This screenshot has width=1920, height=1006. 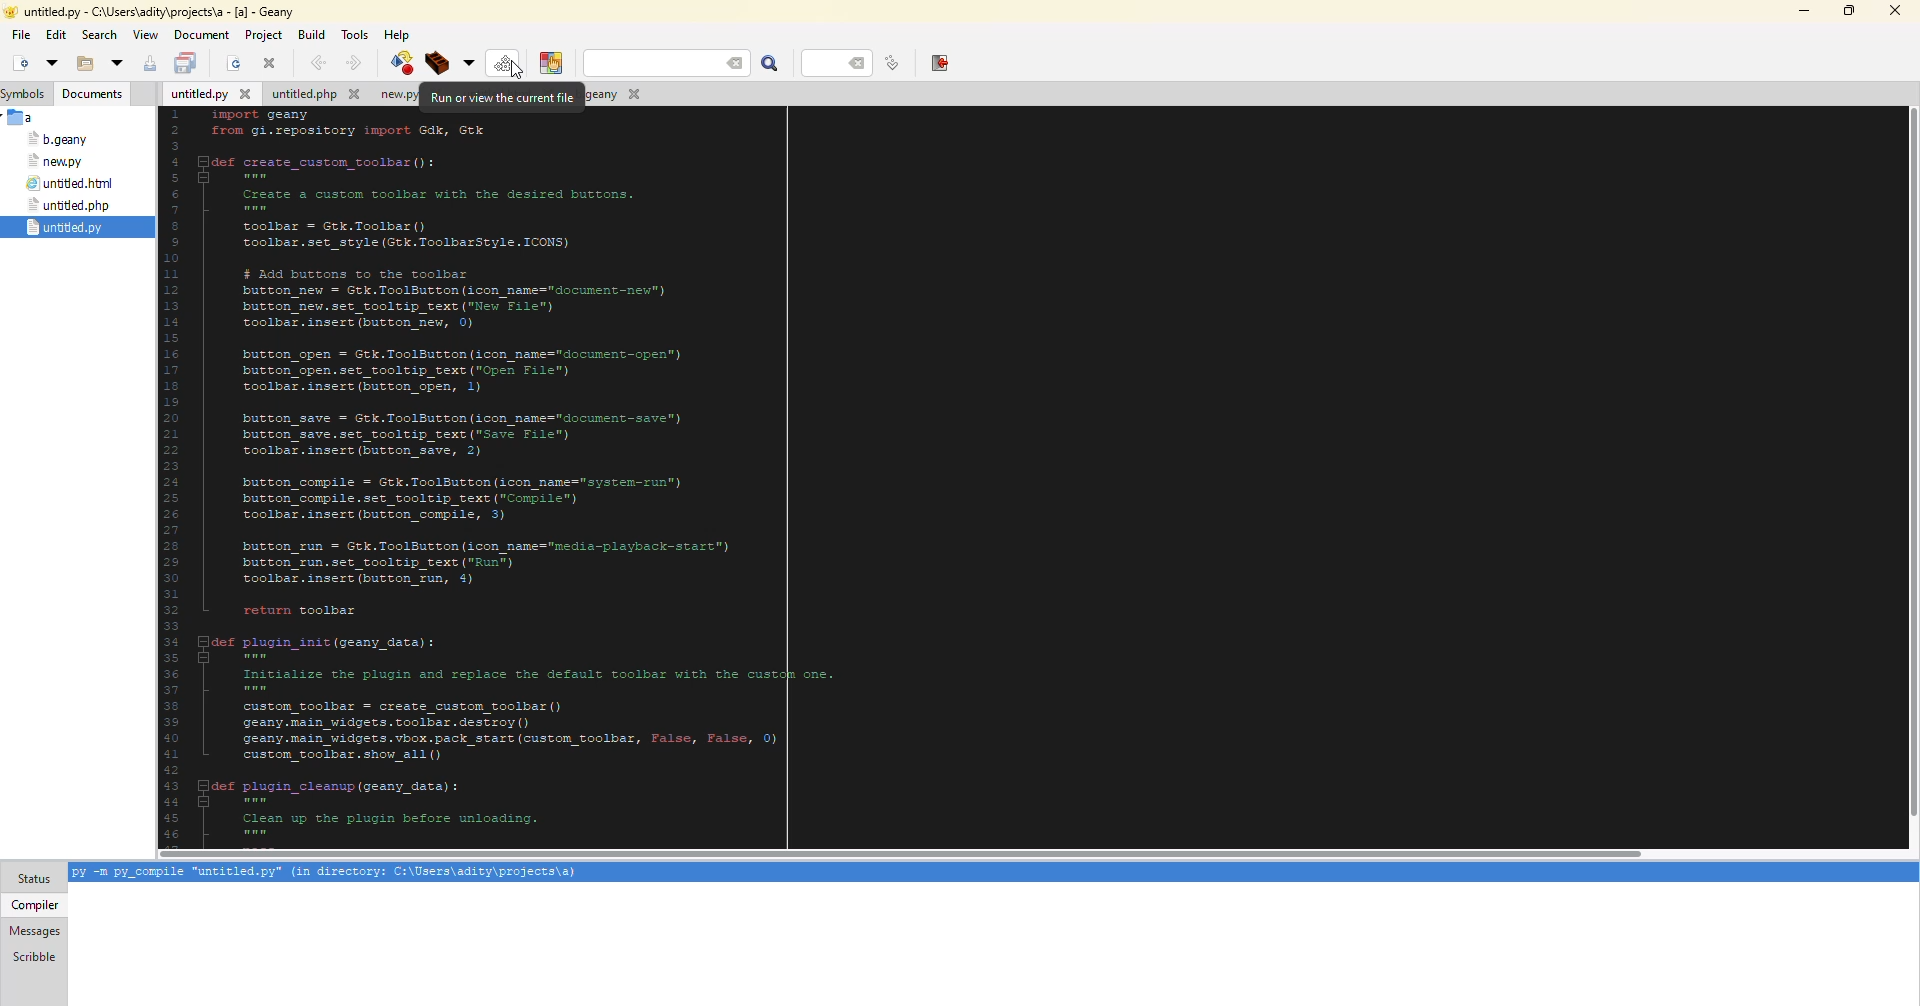 I want to click on run, so click(x=504, y=63).